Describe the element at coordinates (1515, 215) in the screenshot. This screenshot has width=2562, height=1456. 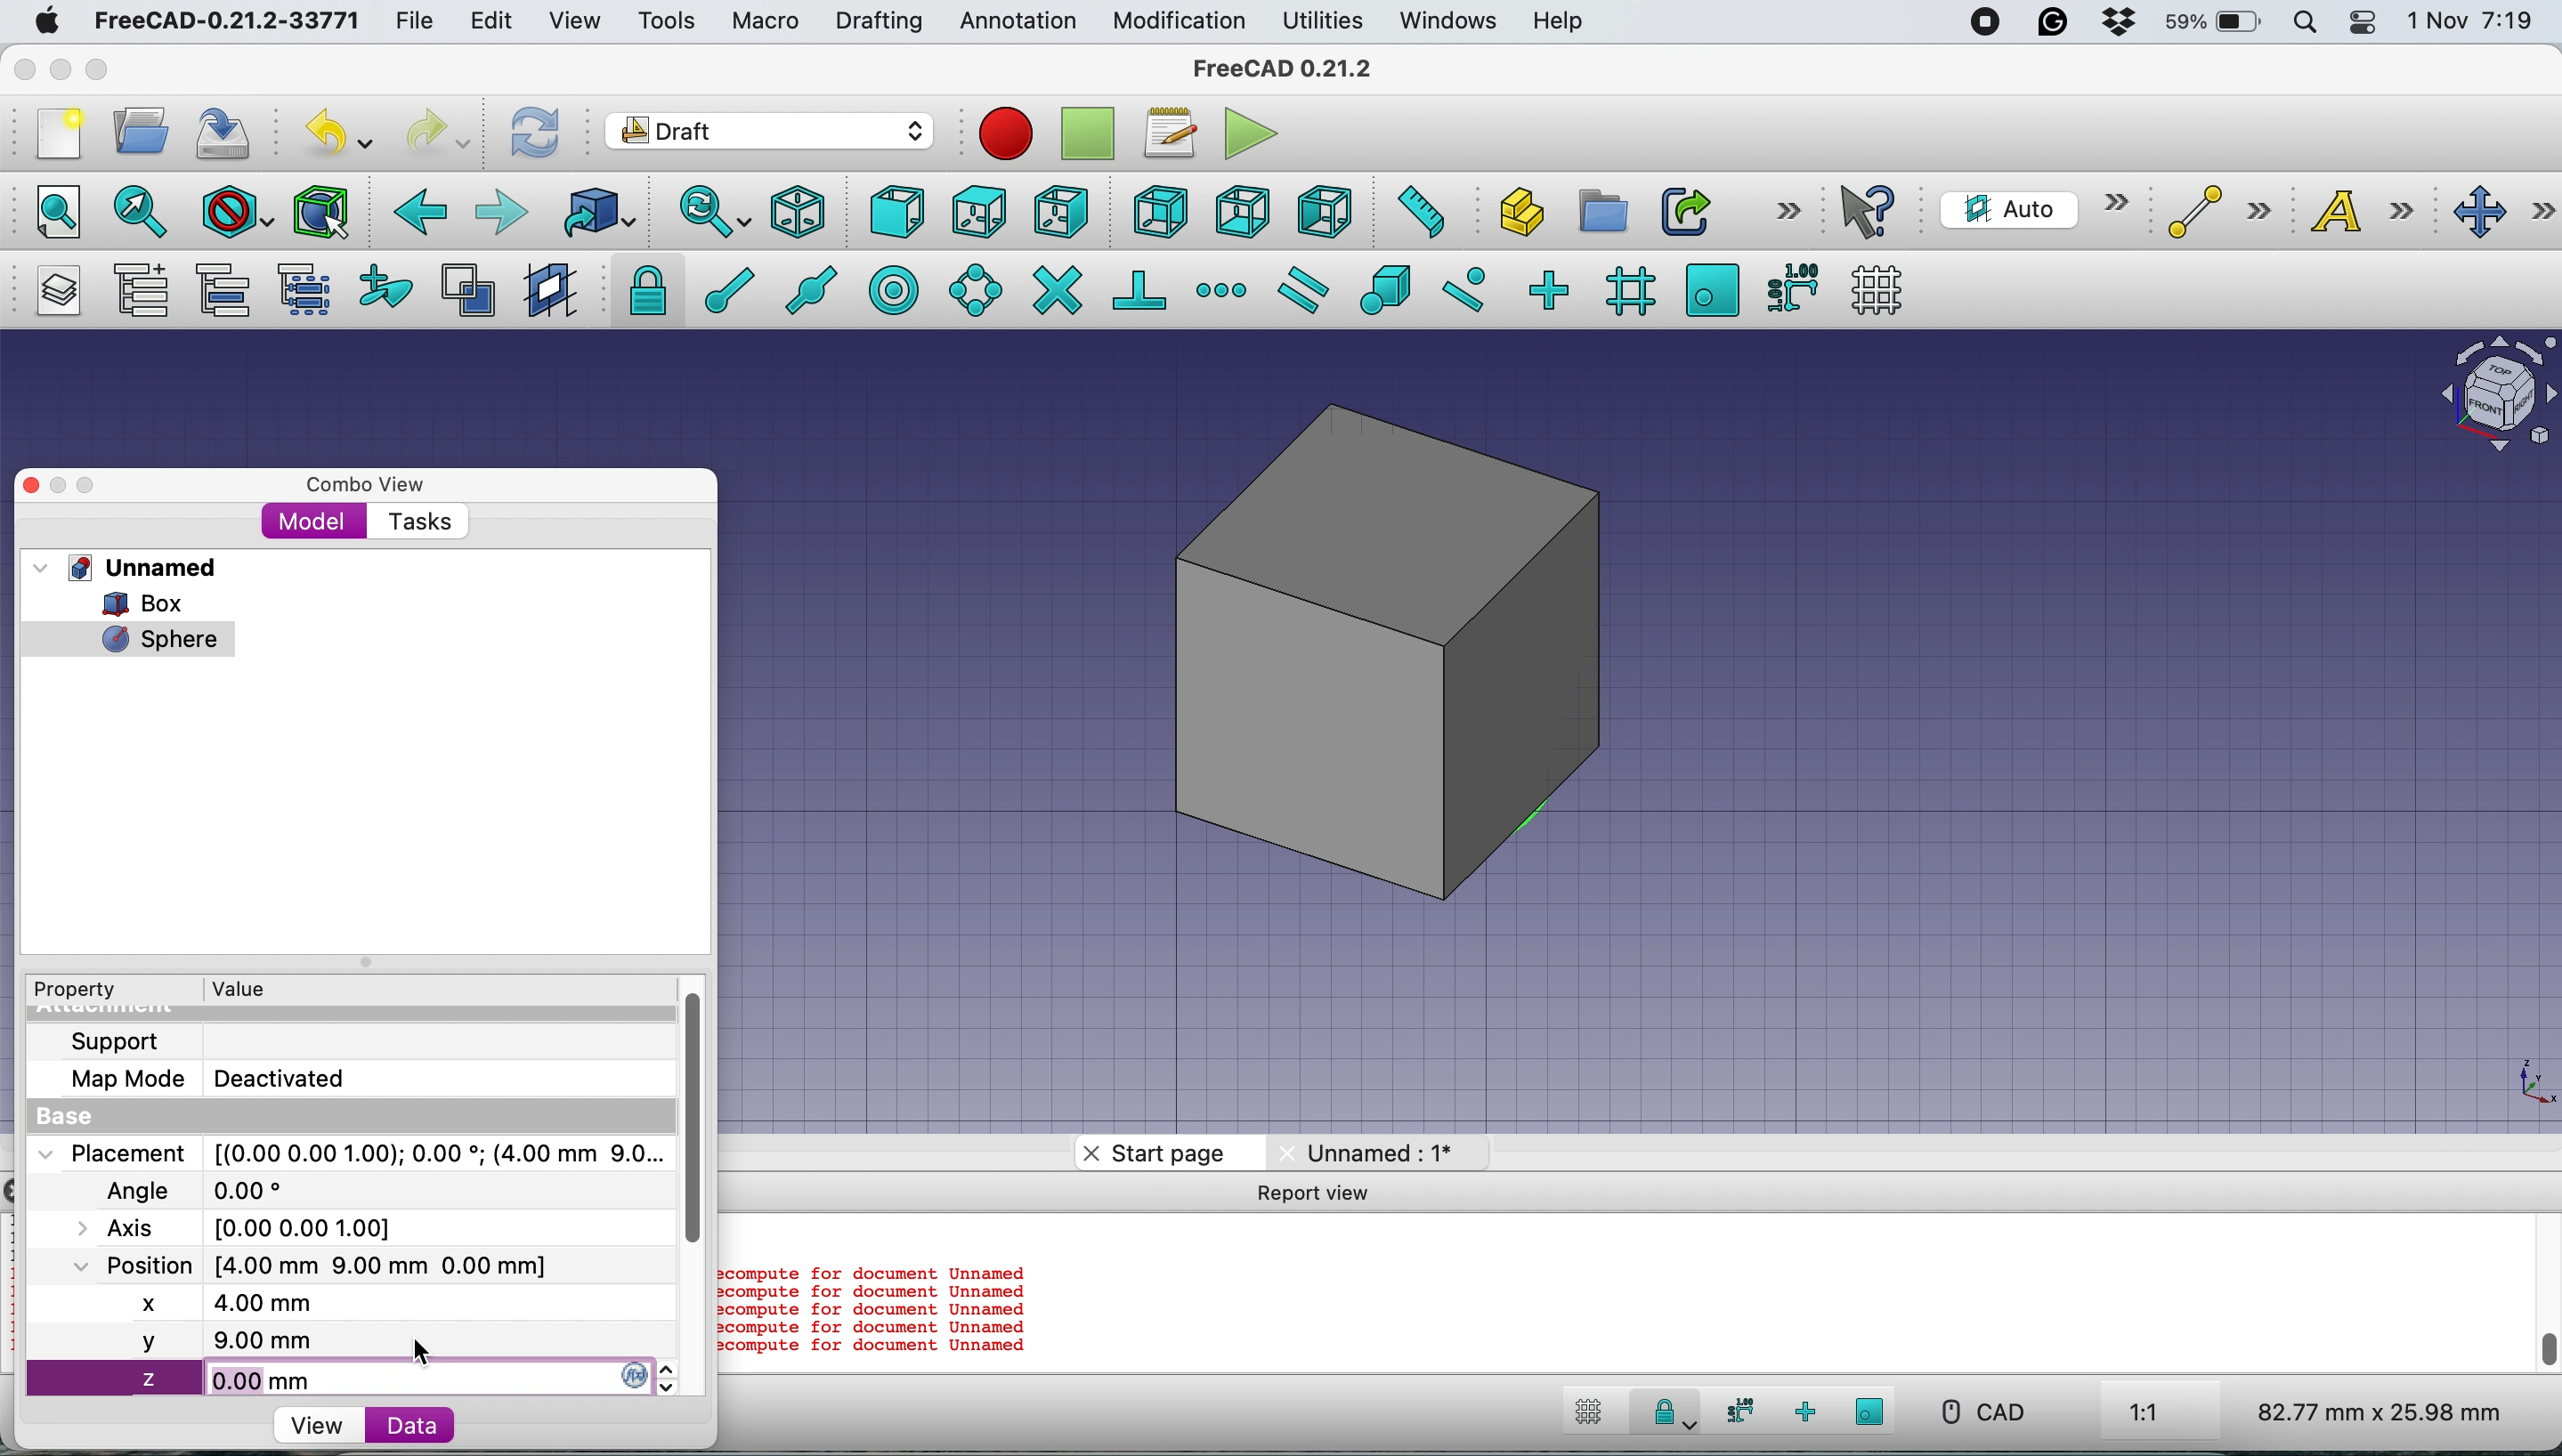
I see `create part` at that location.